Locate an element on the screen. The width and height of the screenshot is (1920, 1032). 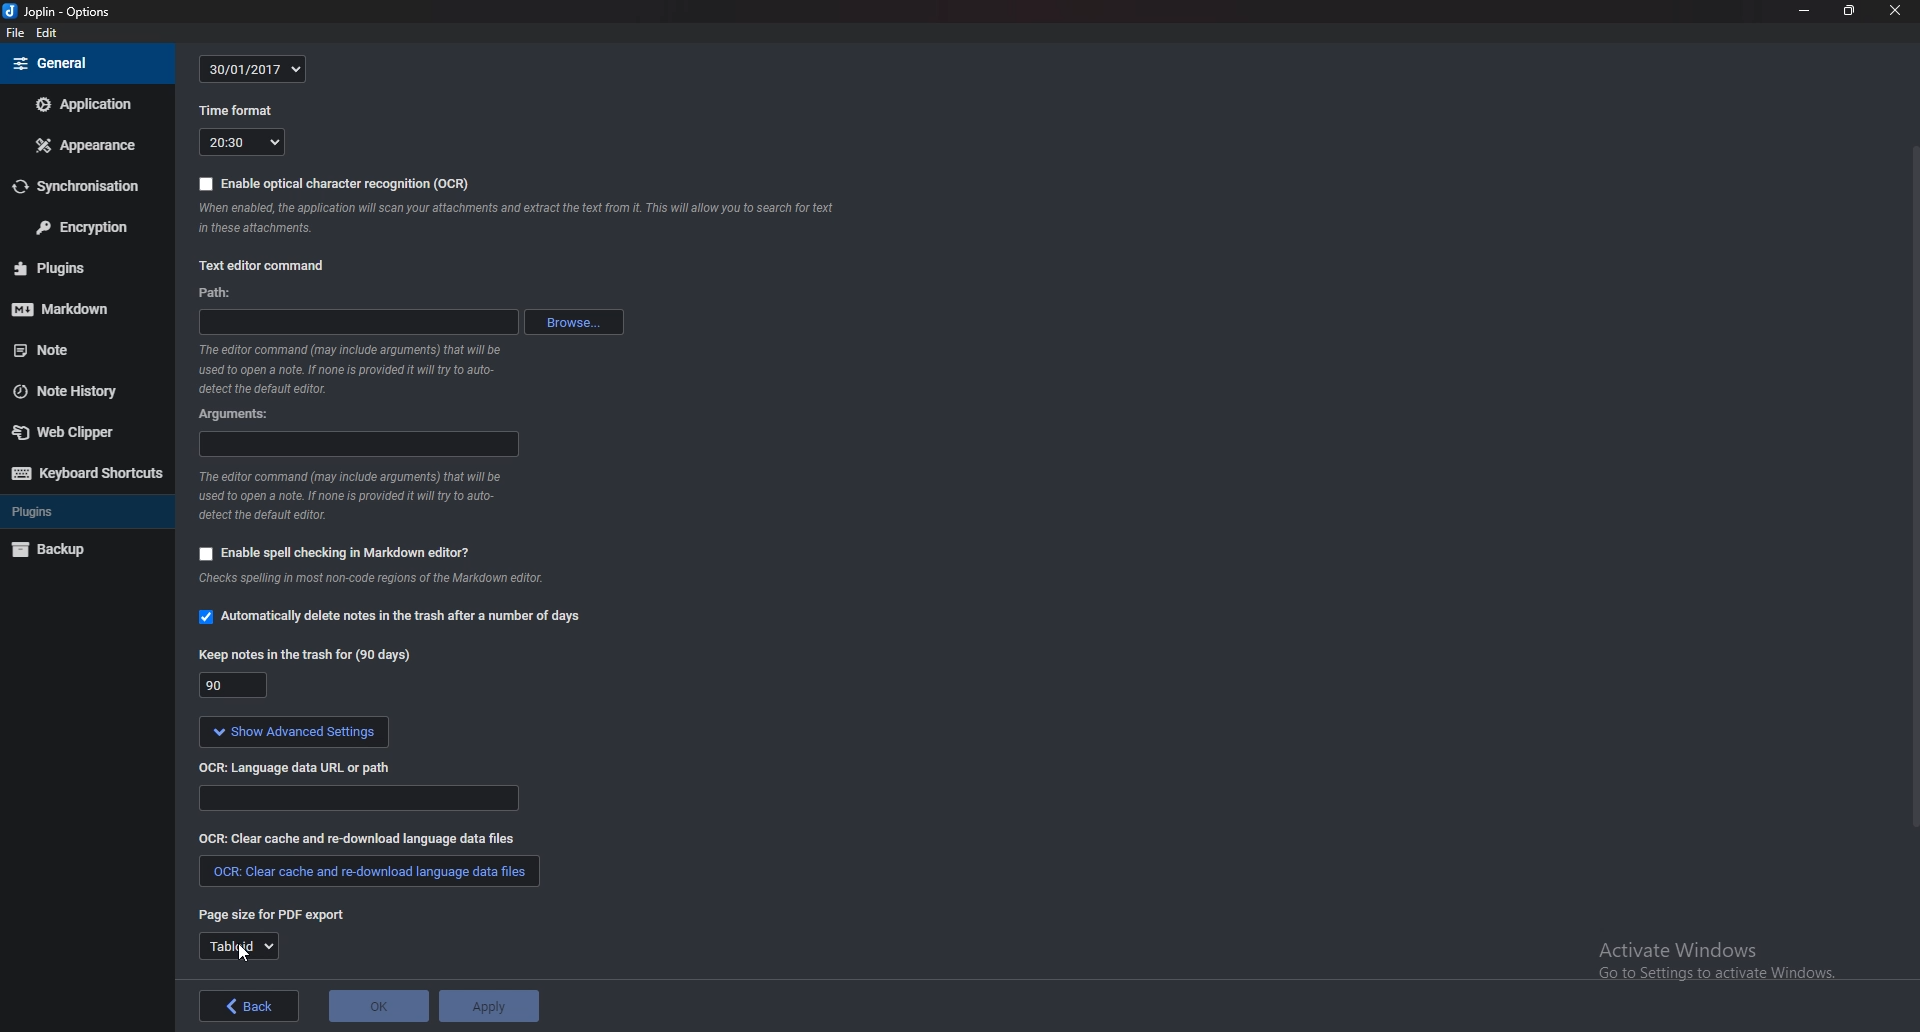
OCR language data url or path is located at coordinates (307, 768).